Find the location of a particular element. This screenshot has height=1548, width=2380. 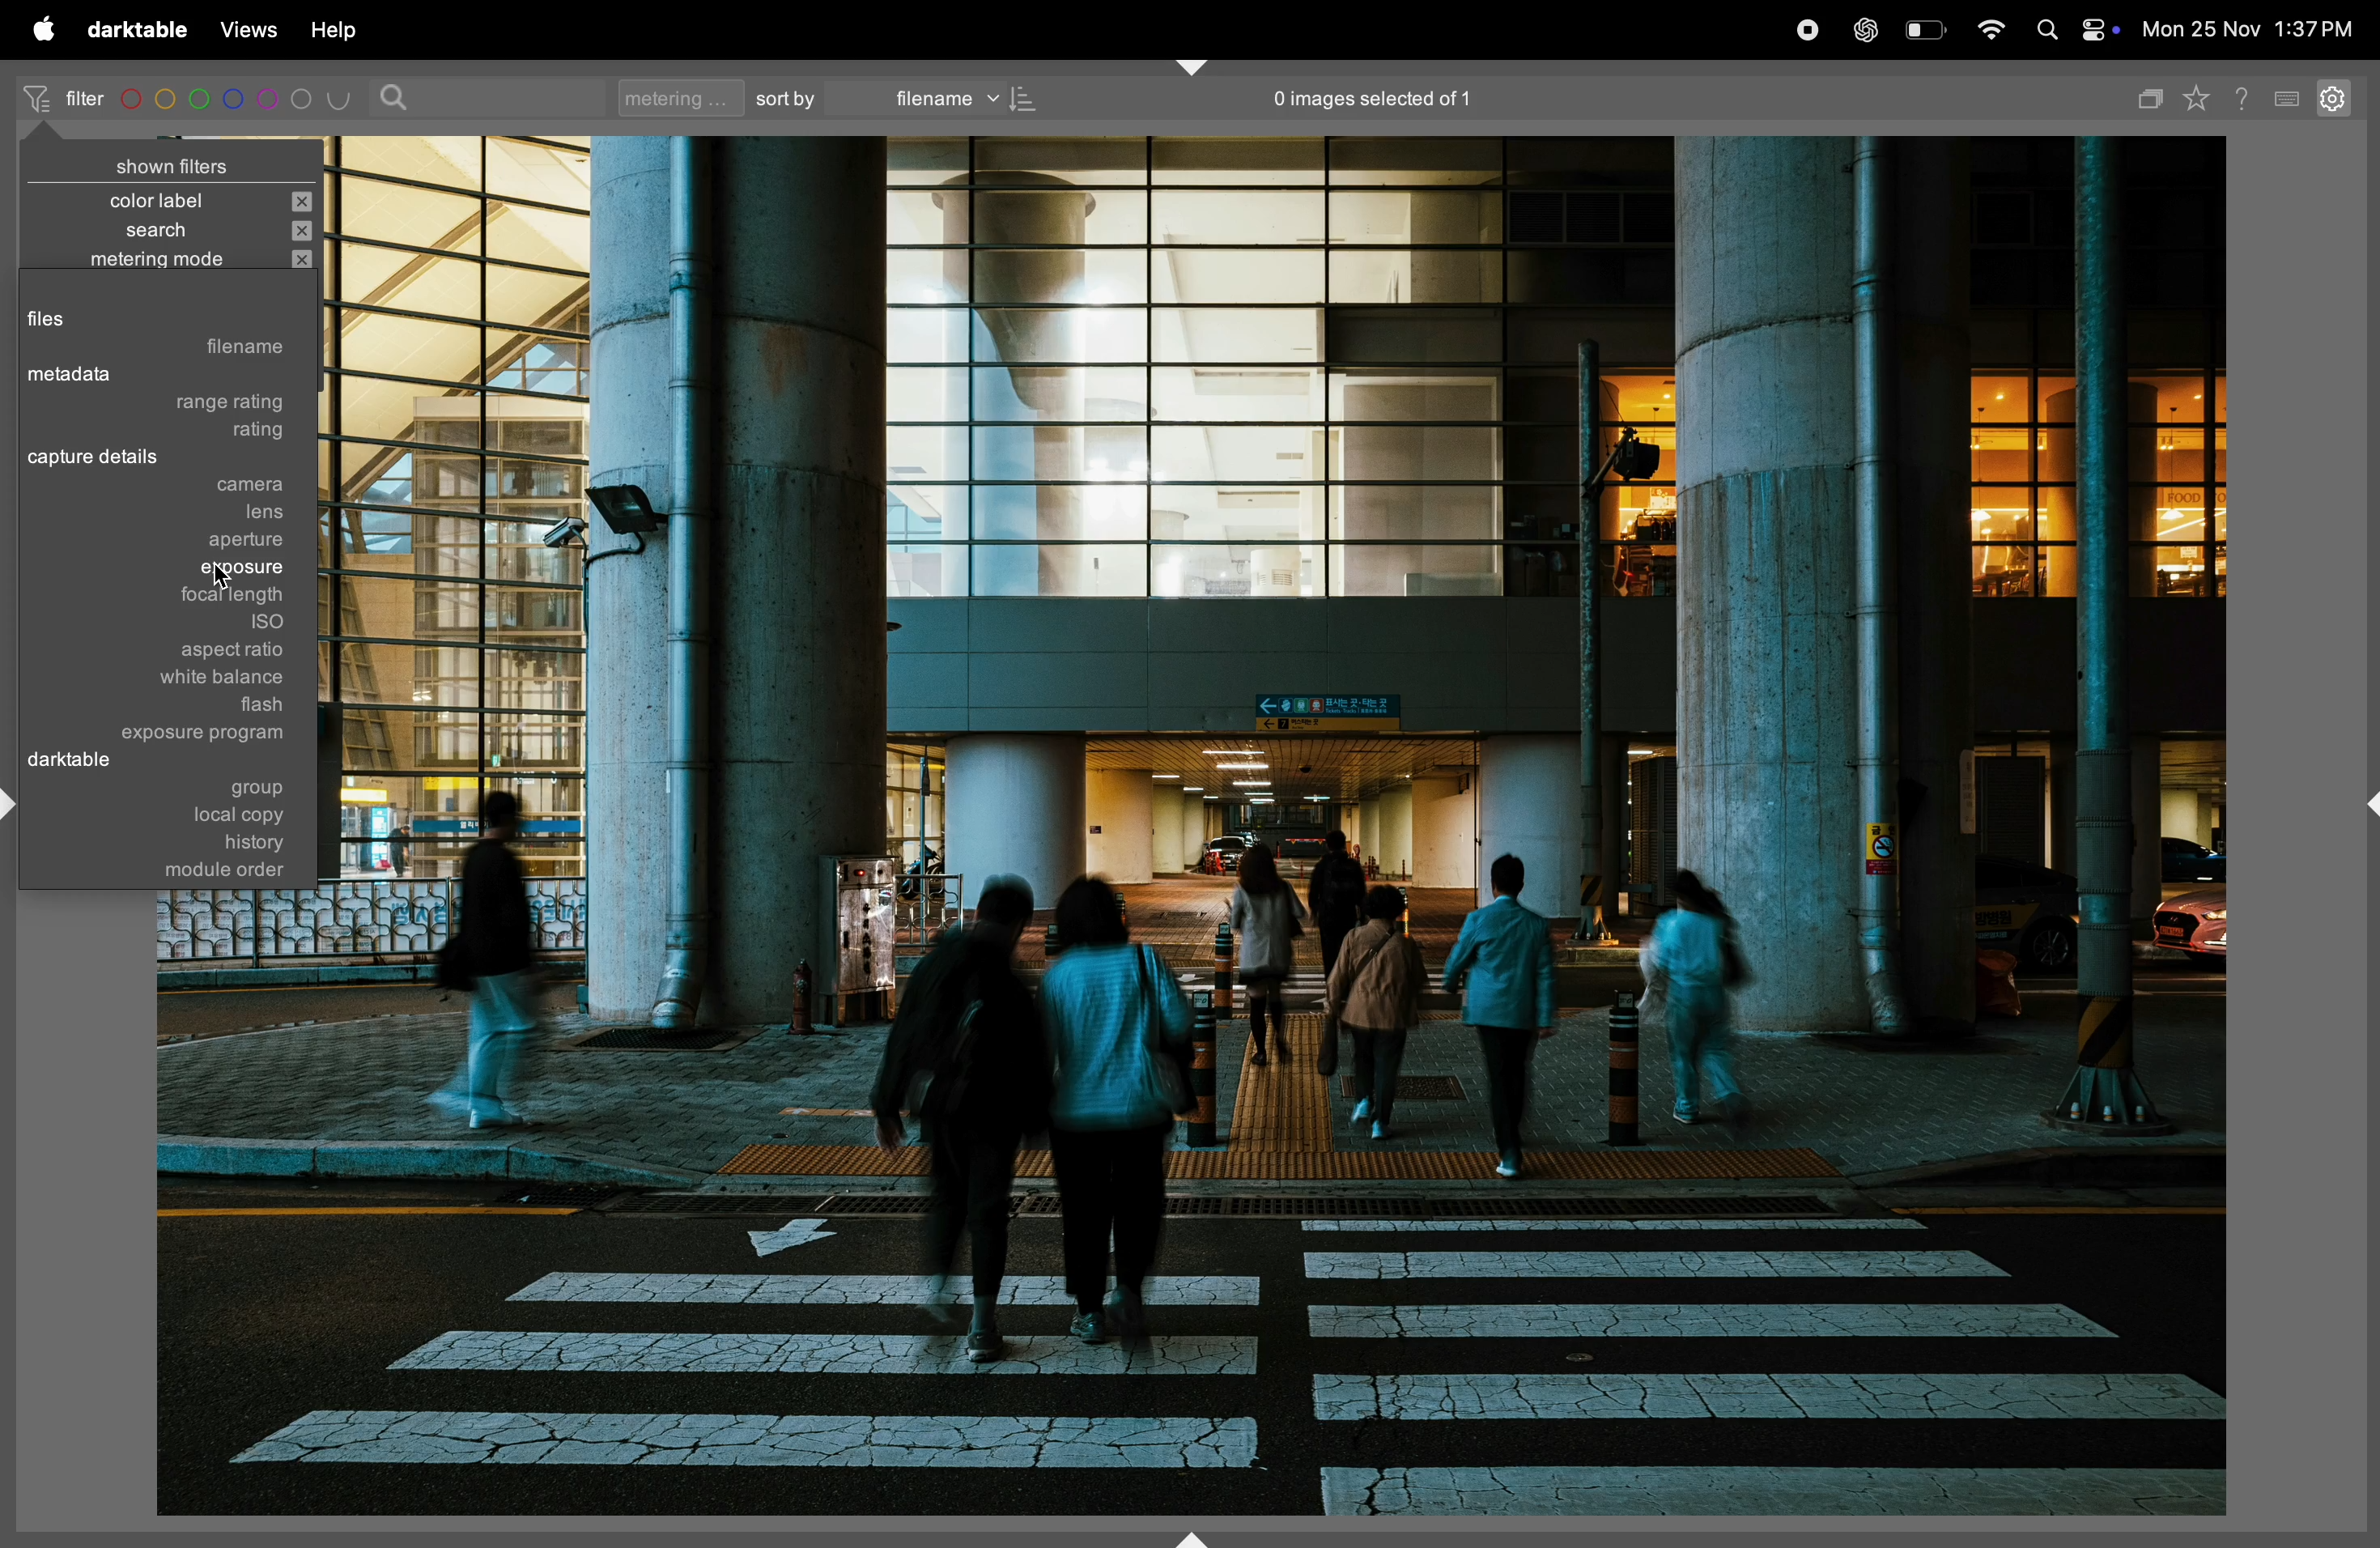

search is located at coordinates (398, 97).